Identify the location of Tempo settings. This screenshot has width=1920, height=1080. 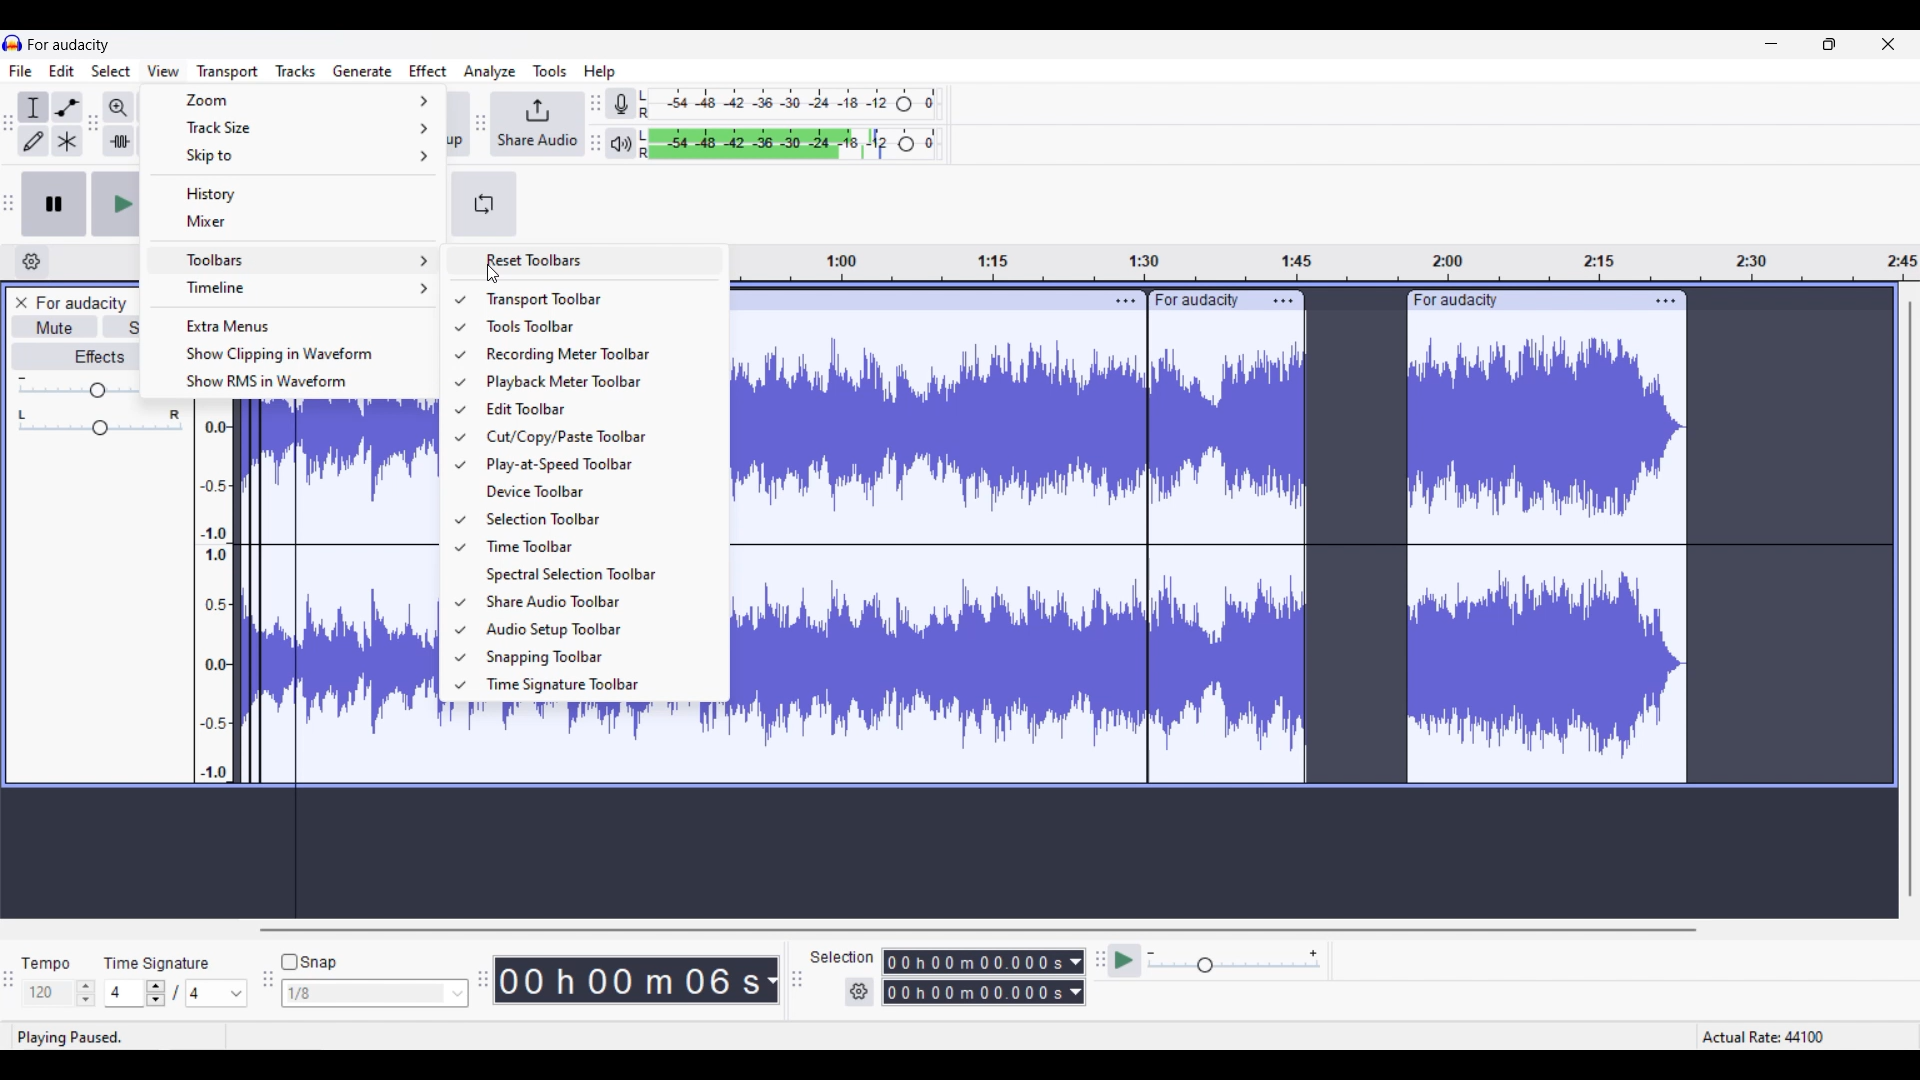
(59, 993).